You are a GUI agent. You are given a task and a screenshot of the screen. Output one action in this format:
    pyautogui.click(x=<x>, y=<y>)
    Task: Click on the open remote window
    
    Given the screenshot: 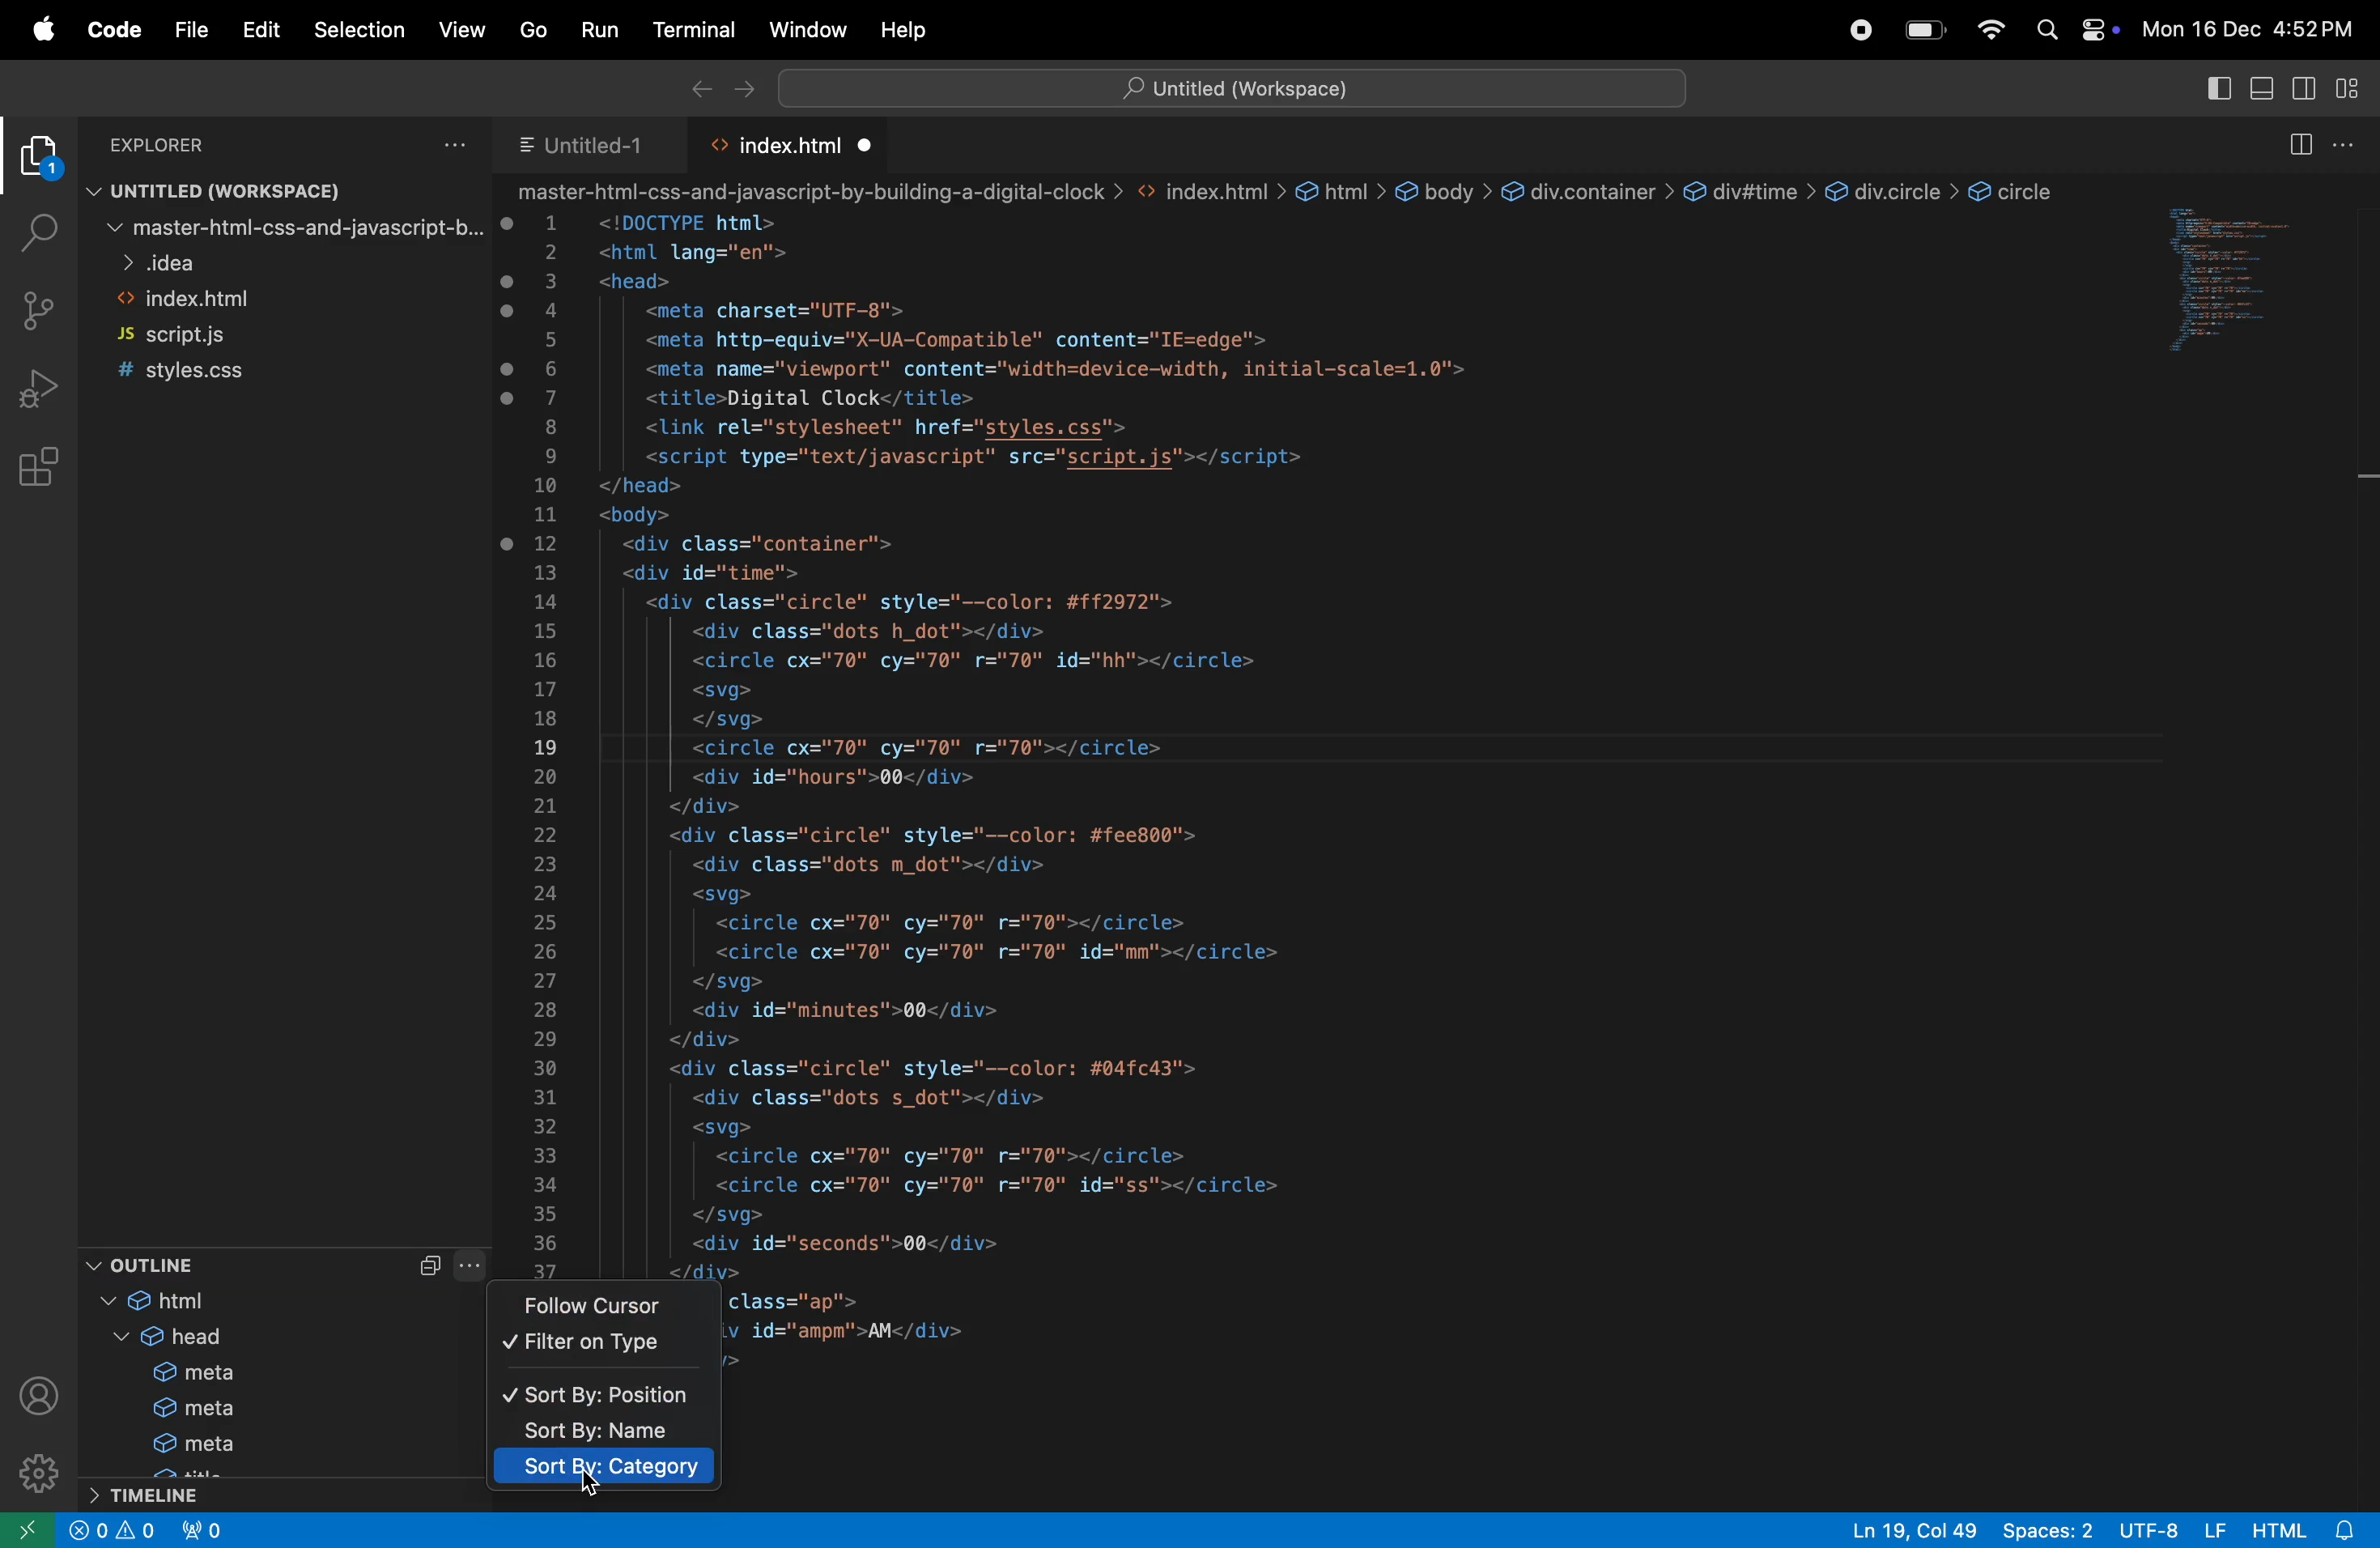 What is the action you would take?
    pyautogui.click(x=33, y=1528)
    